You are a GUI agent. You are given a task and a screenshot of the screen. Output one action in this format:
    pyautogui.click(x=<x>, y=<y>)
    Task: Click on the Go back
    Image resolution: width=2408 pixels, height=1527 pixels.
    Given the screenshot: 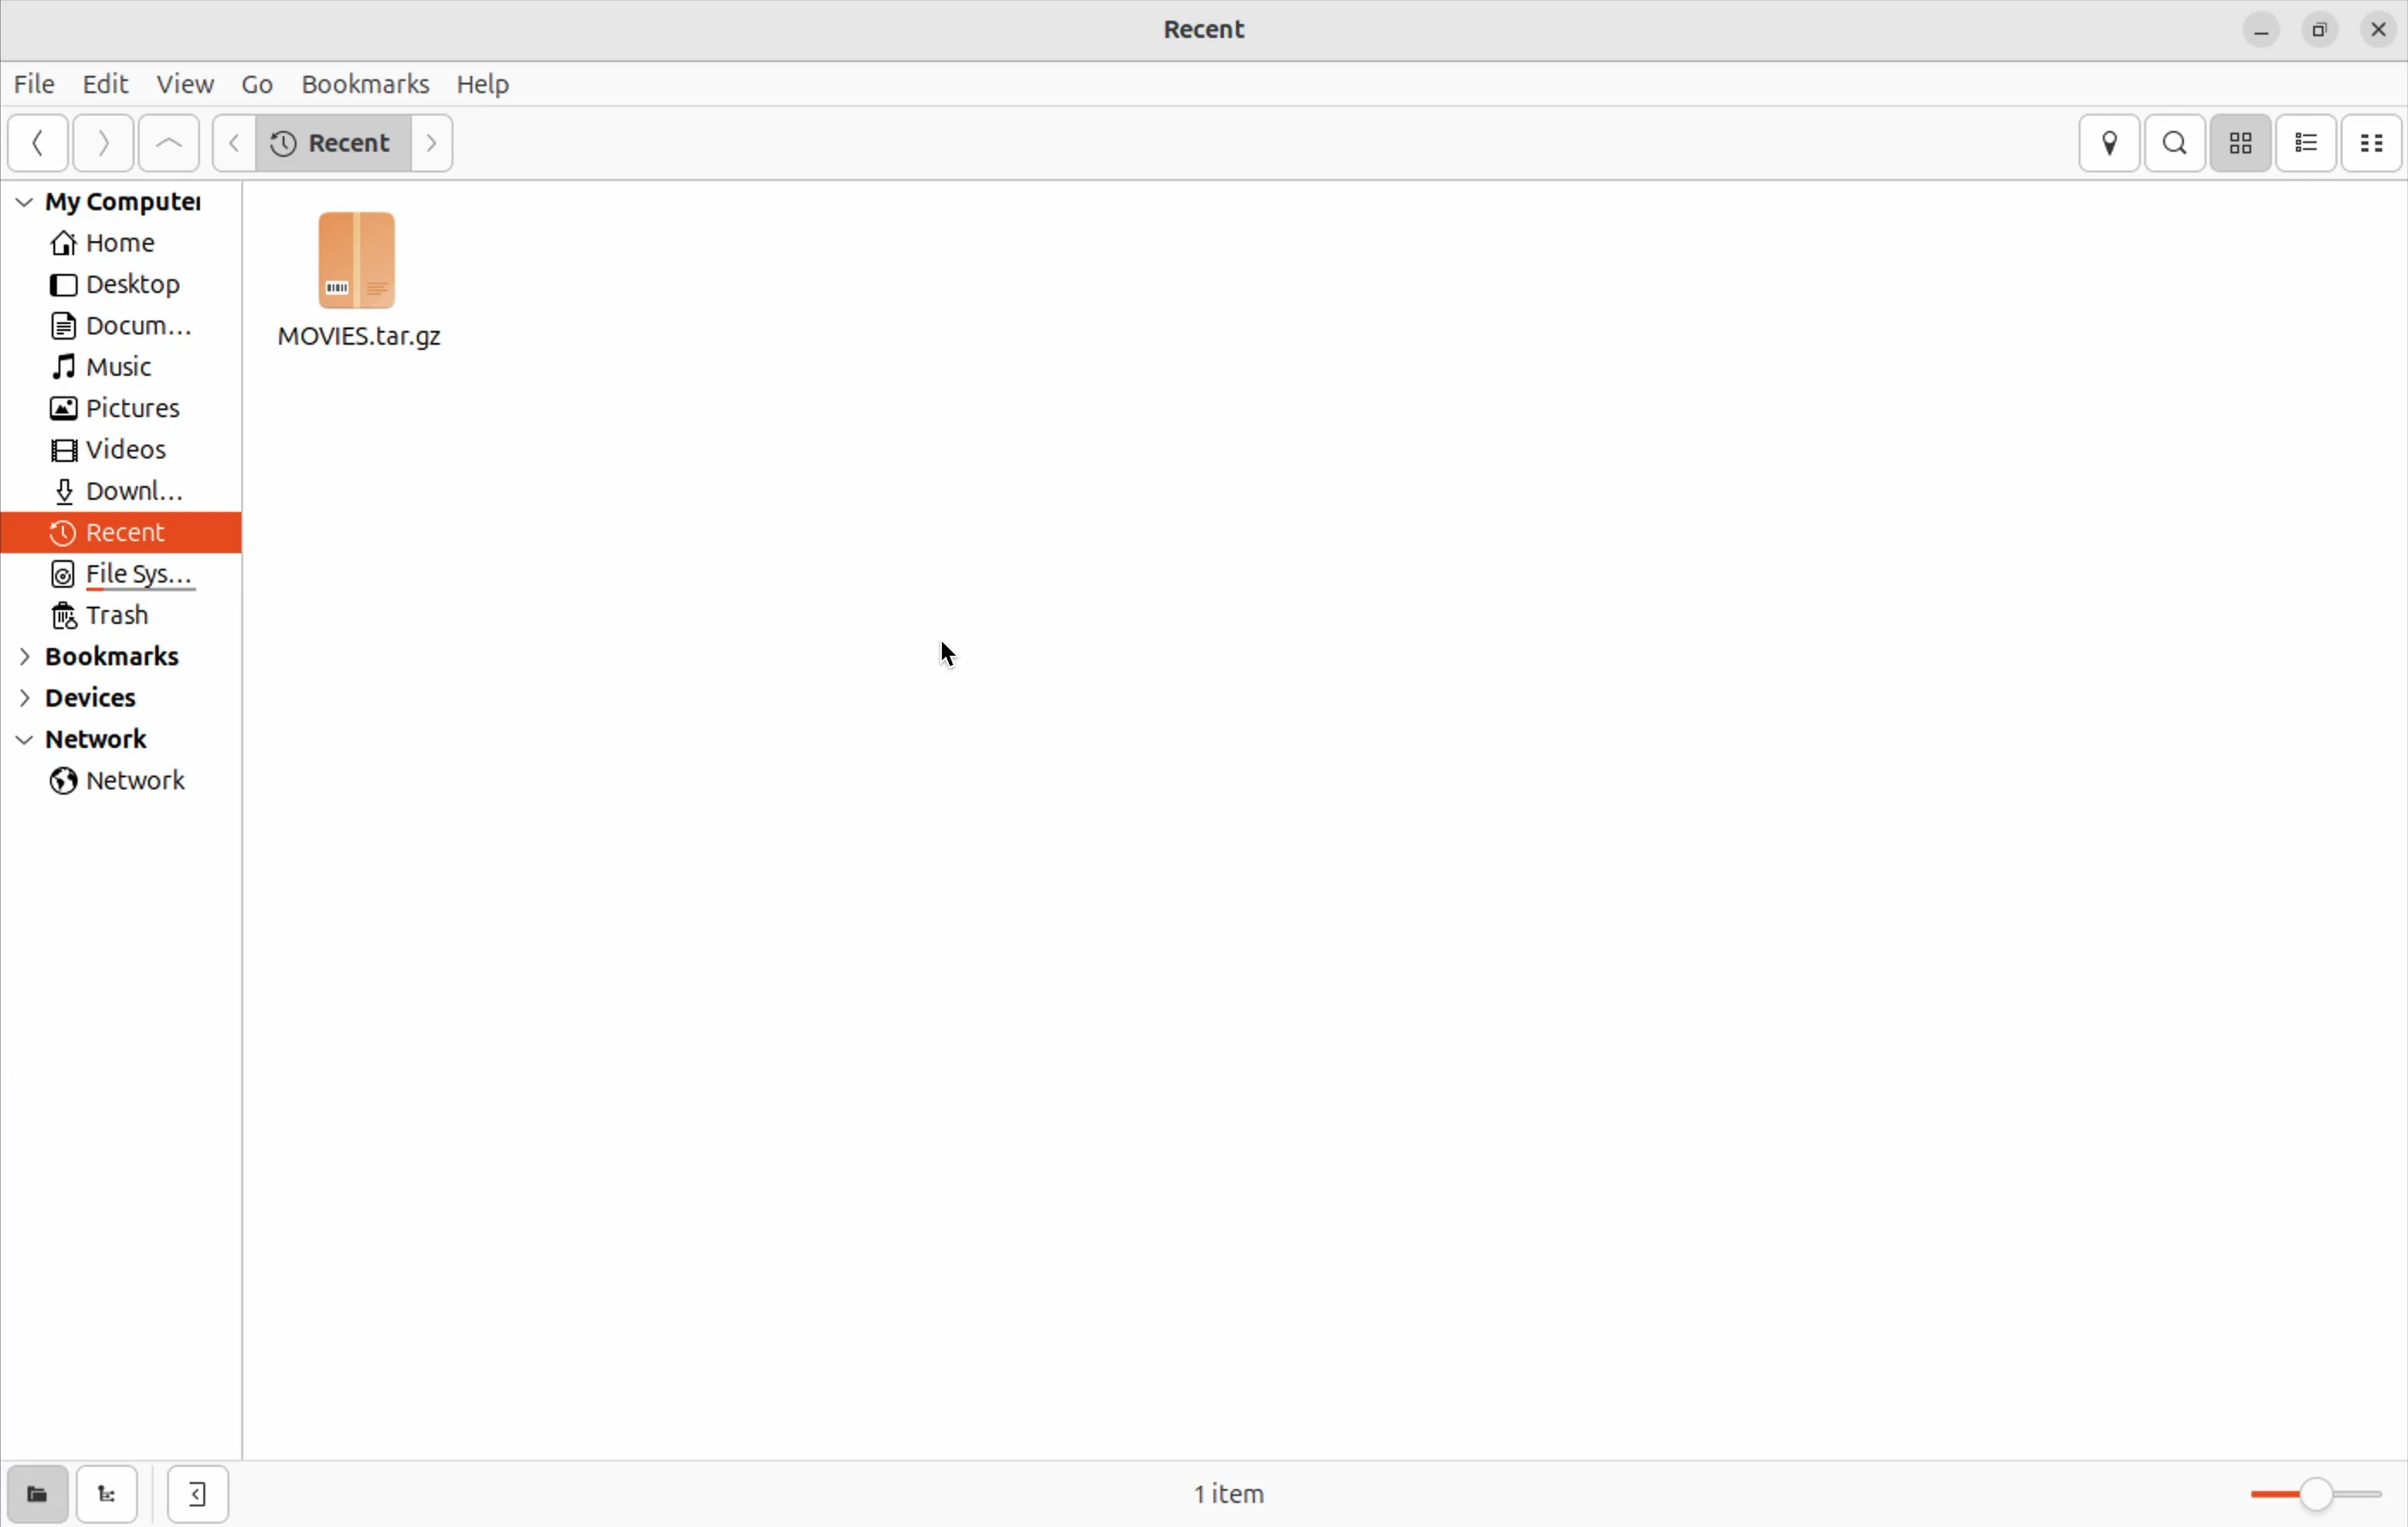 What is the action you would take?
    pyautogui.click(x=236, y=141)
    